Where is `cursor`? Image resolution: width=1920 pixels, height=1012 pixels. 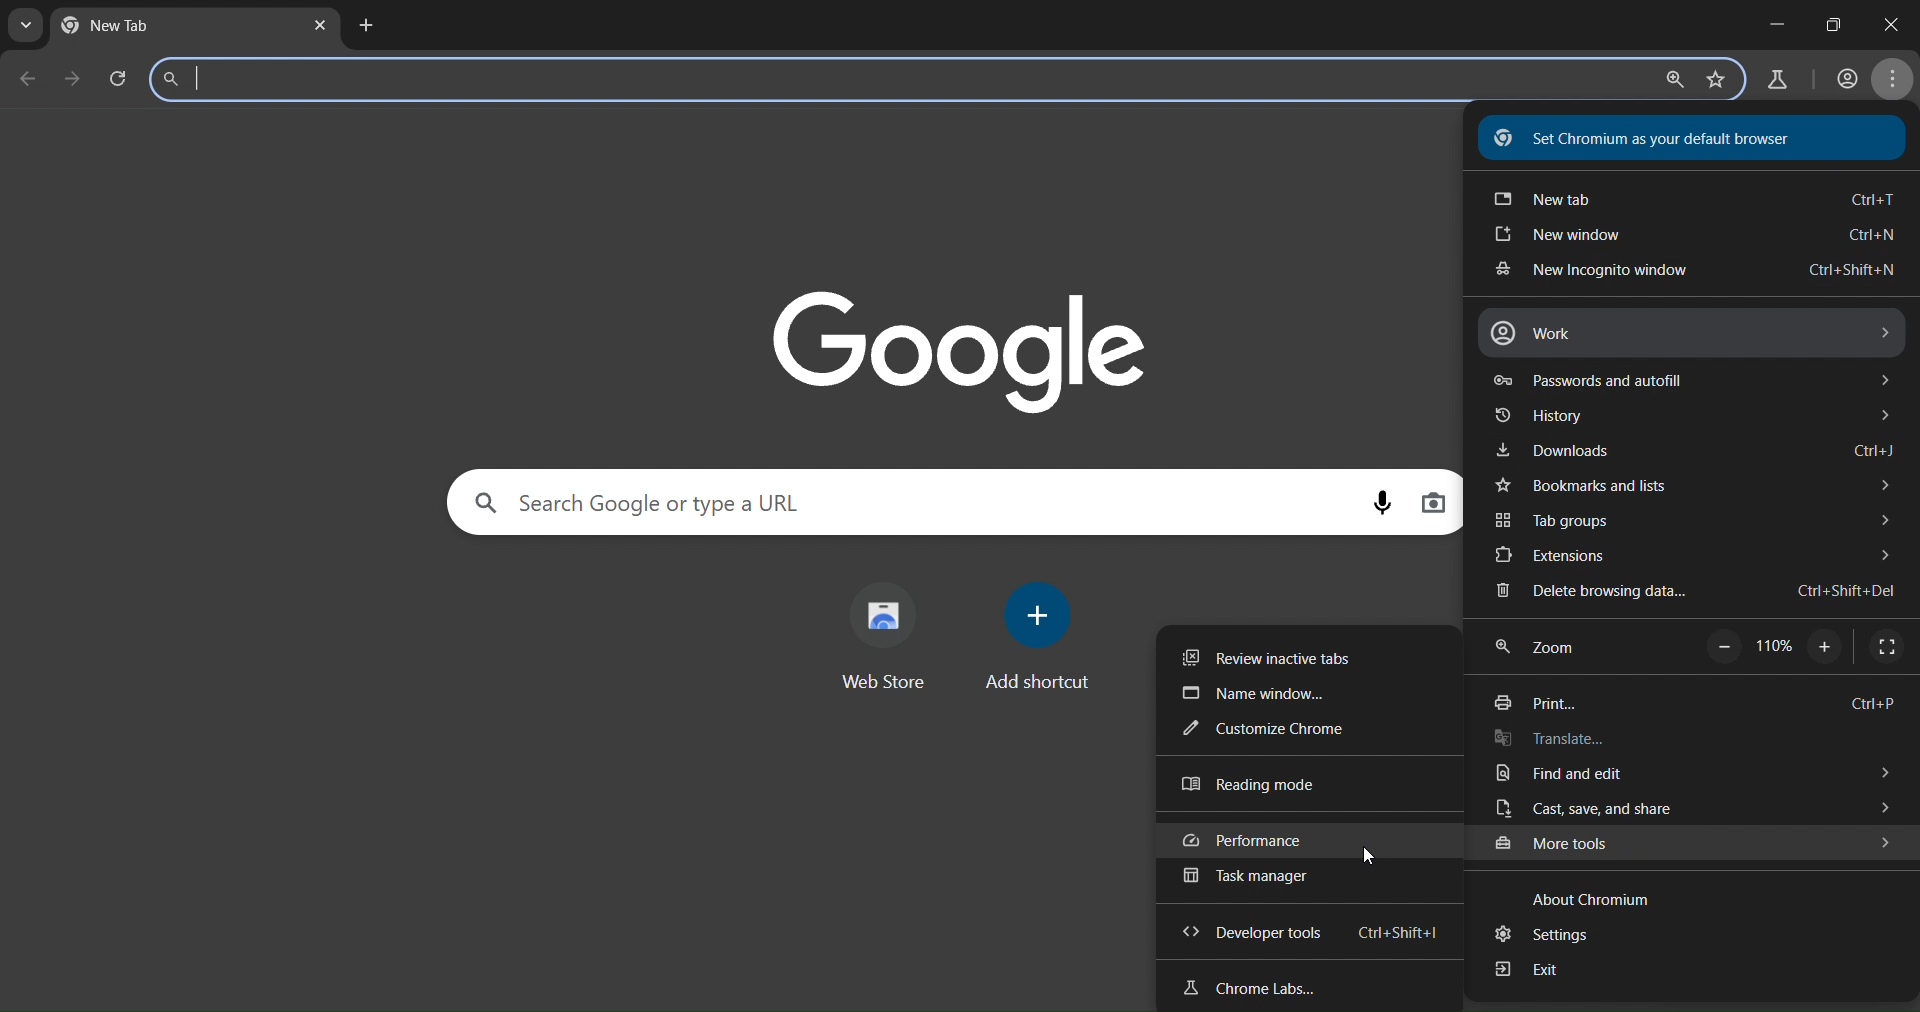
cursor is located at coordinates (1711, 841).